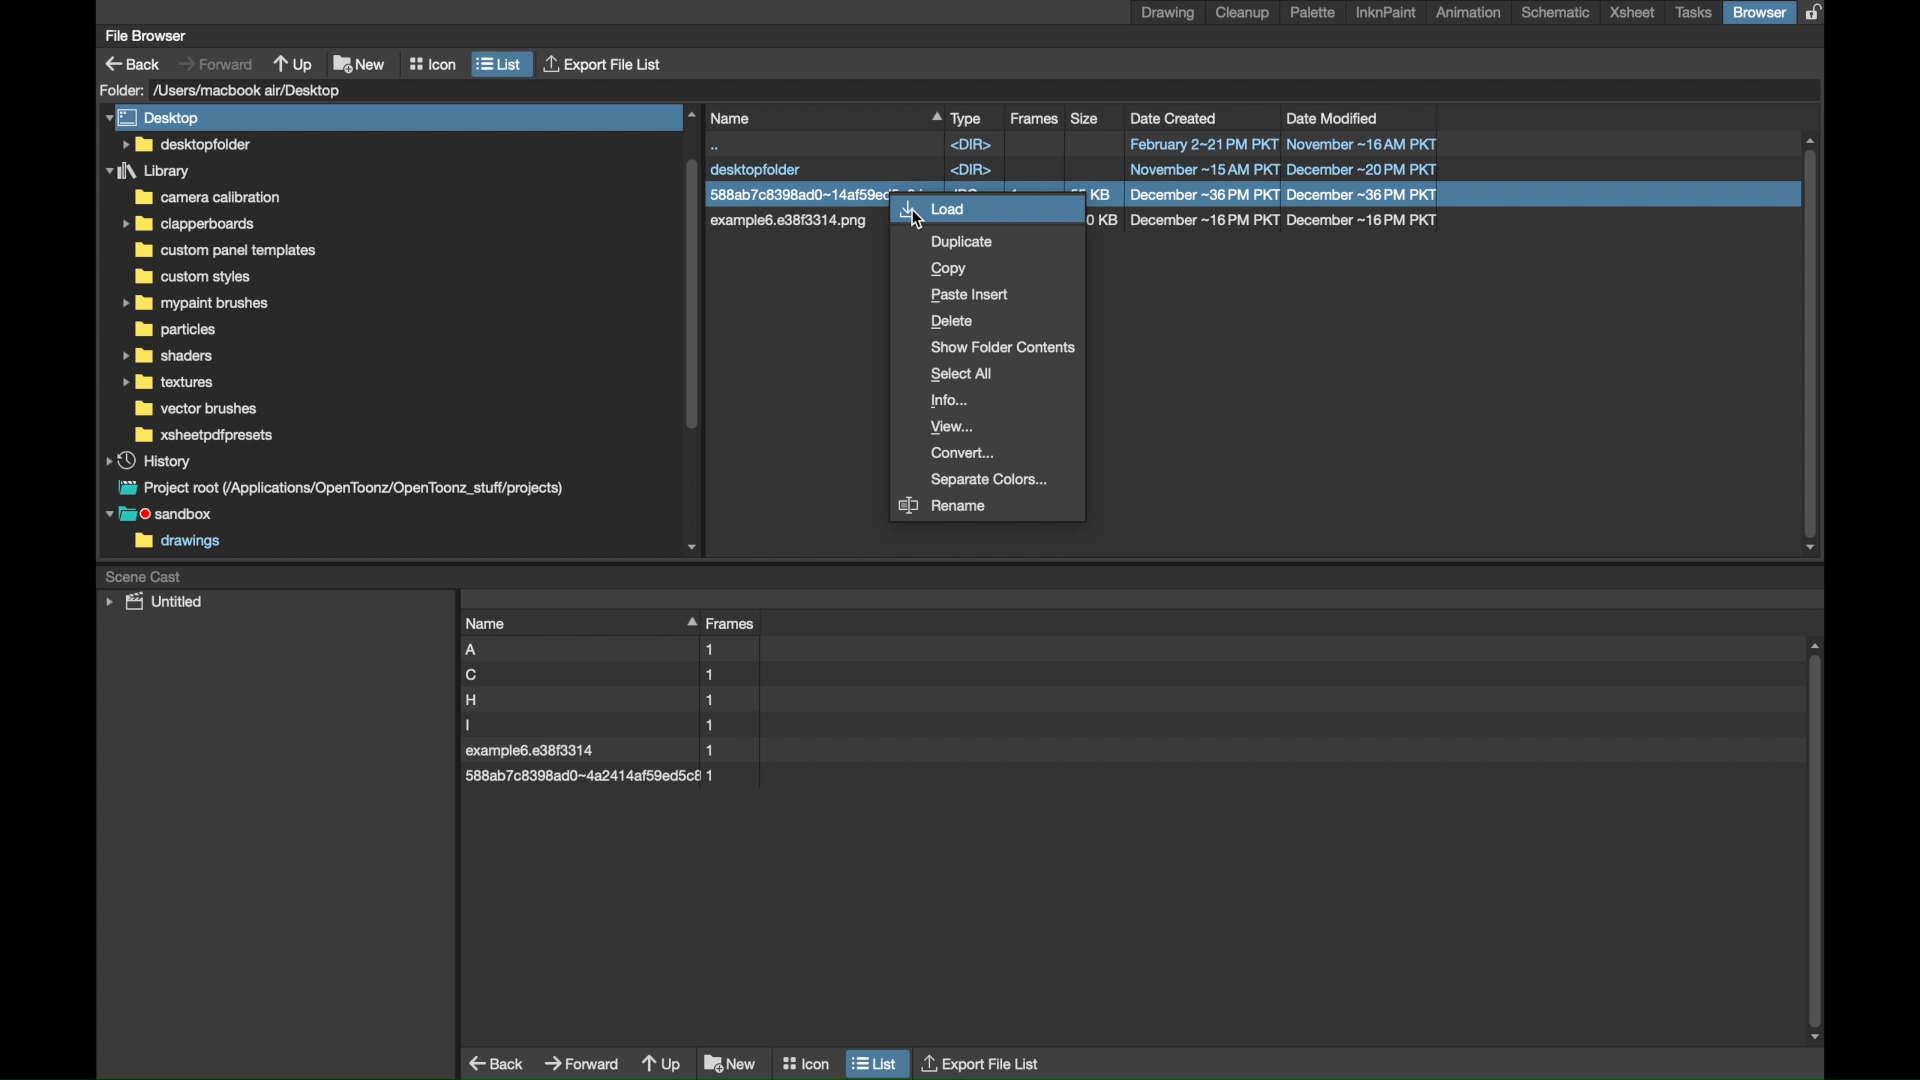 The image size is (1920, 1080). What do you see at coordinates (805, 1059) in the screenshot?
I see `icon` at bounding box center [805, 1059].